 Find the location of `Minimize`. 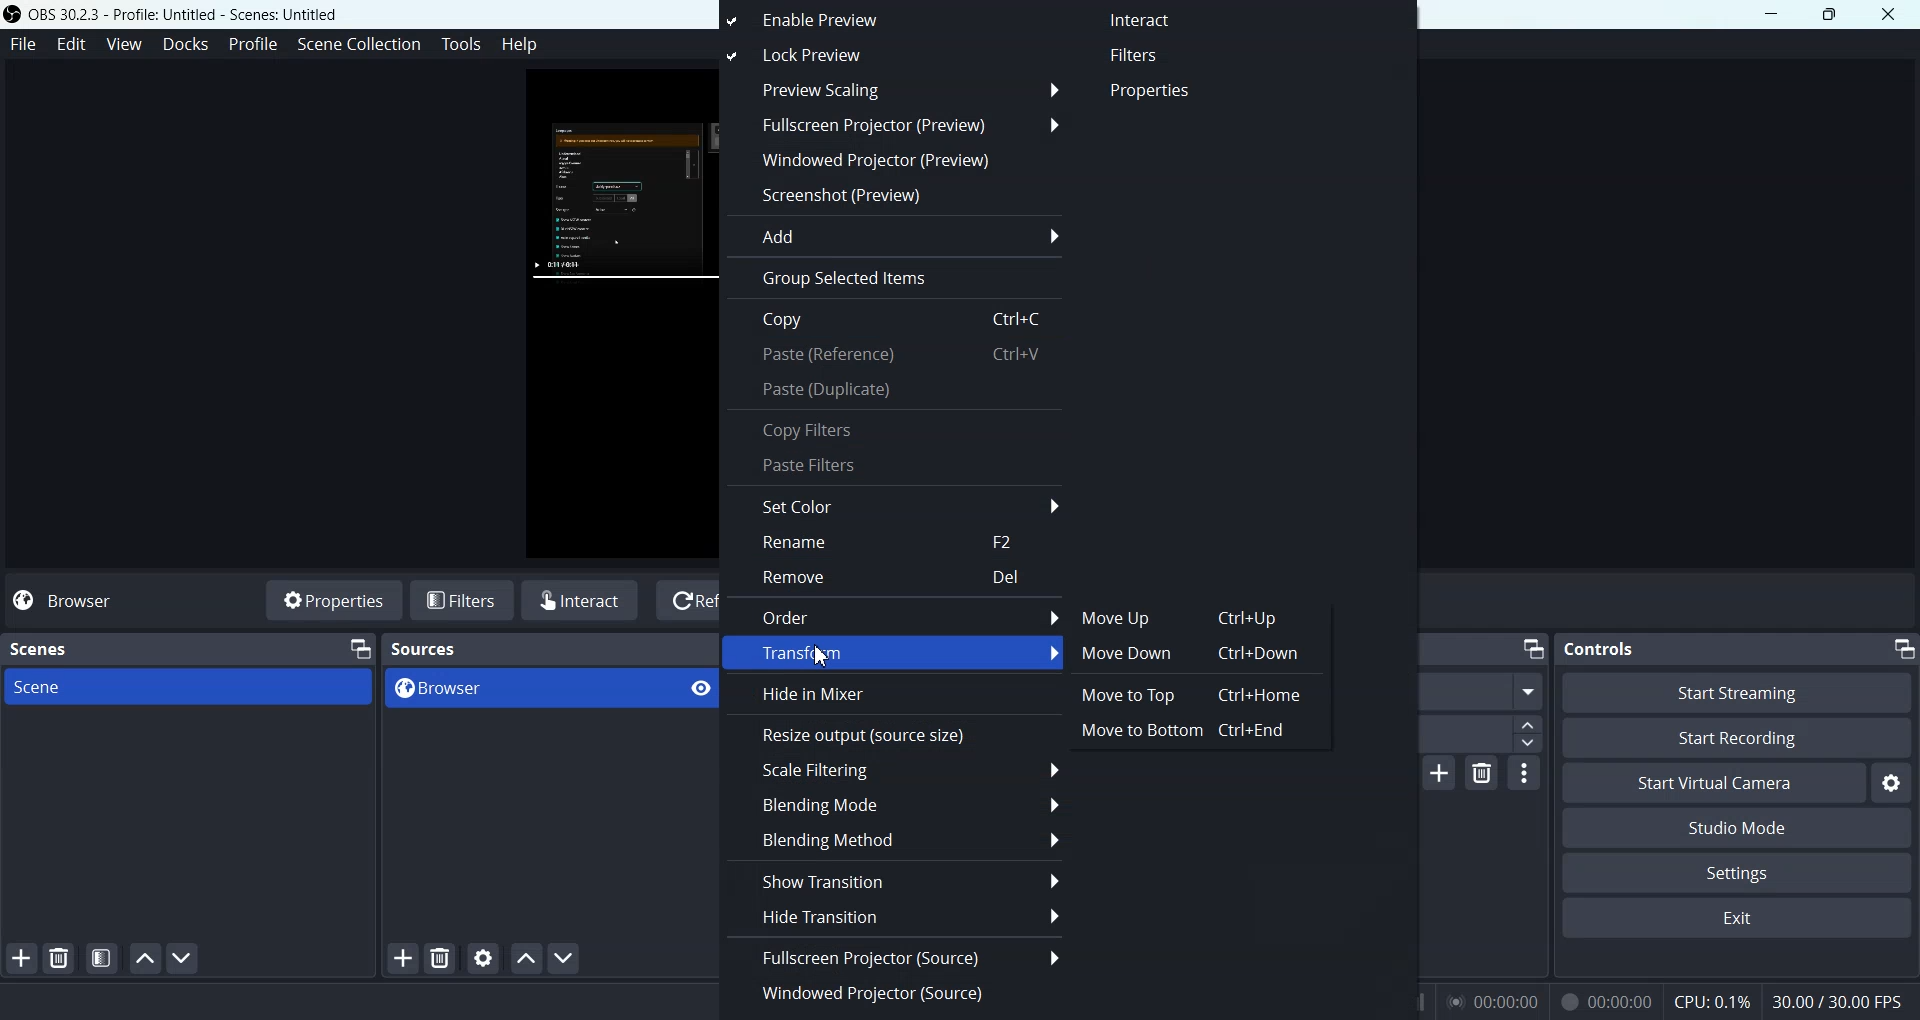

Minimize is located at coordinates (1904, 649).